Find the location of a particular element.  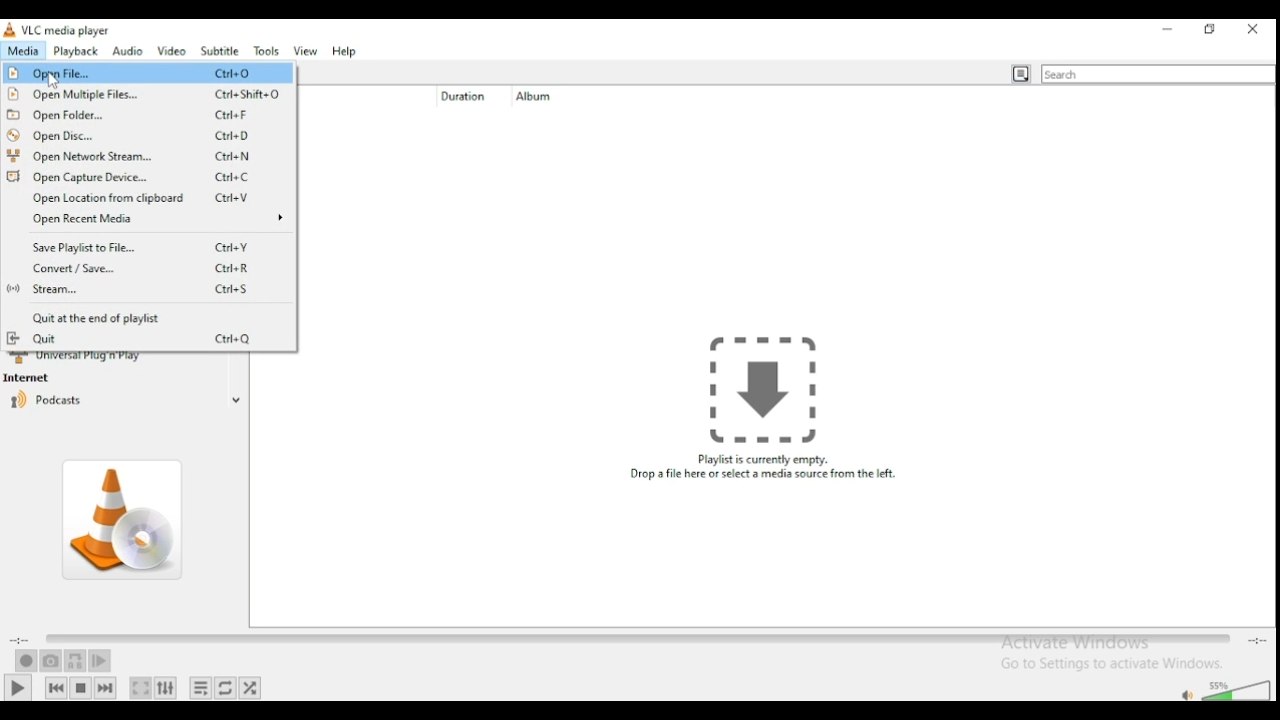

show extended settings is located at coordinates (167, 687).